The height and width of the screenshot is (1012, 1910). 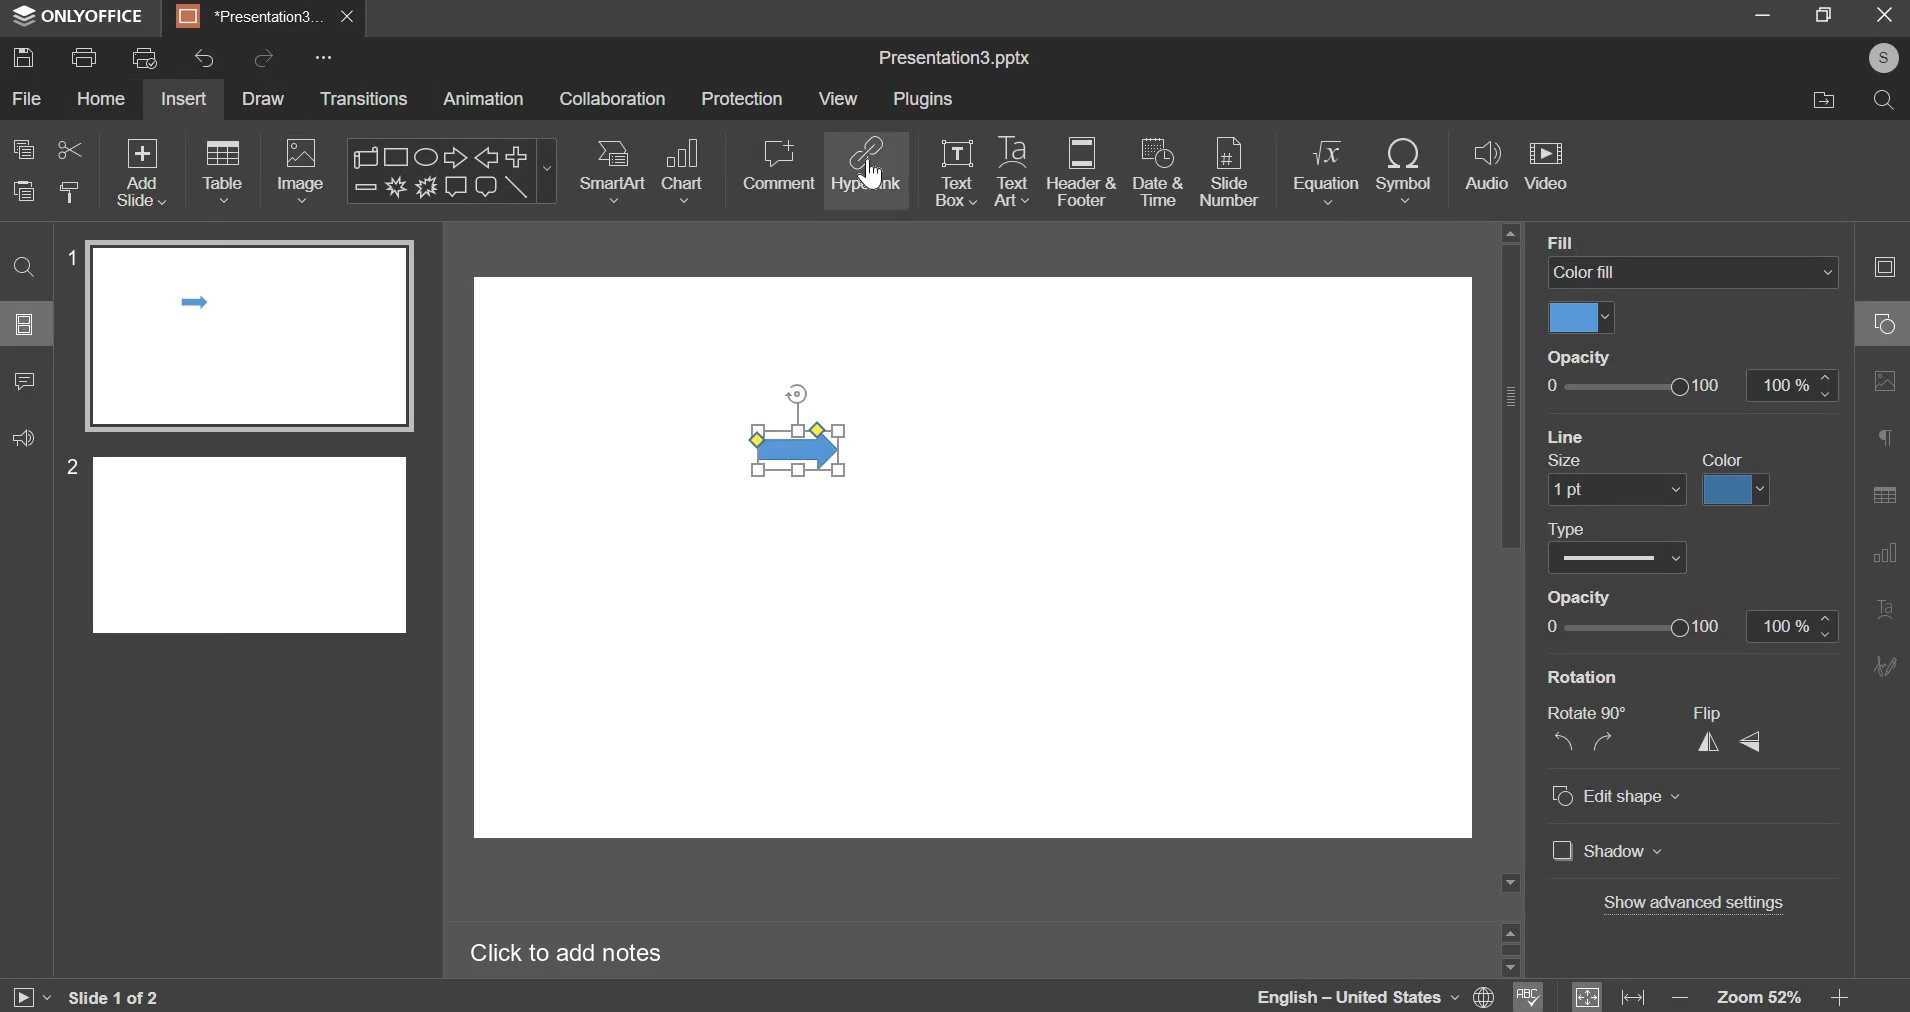 I want to click on slide number, so click(x=68, y=255).